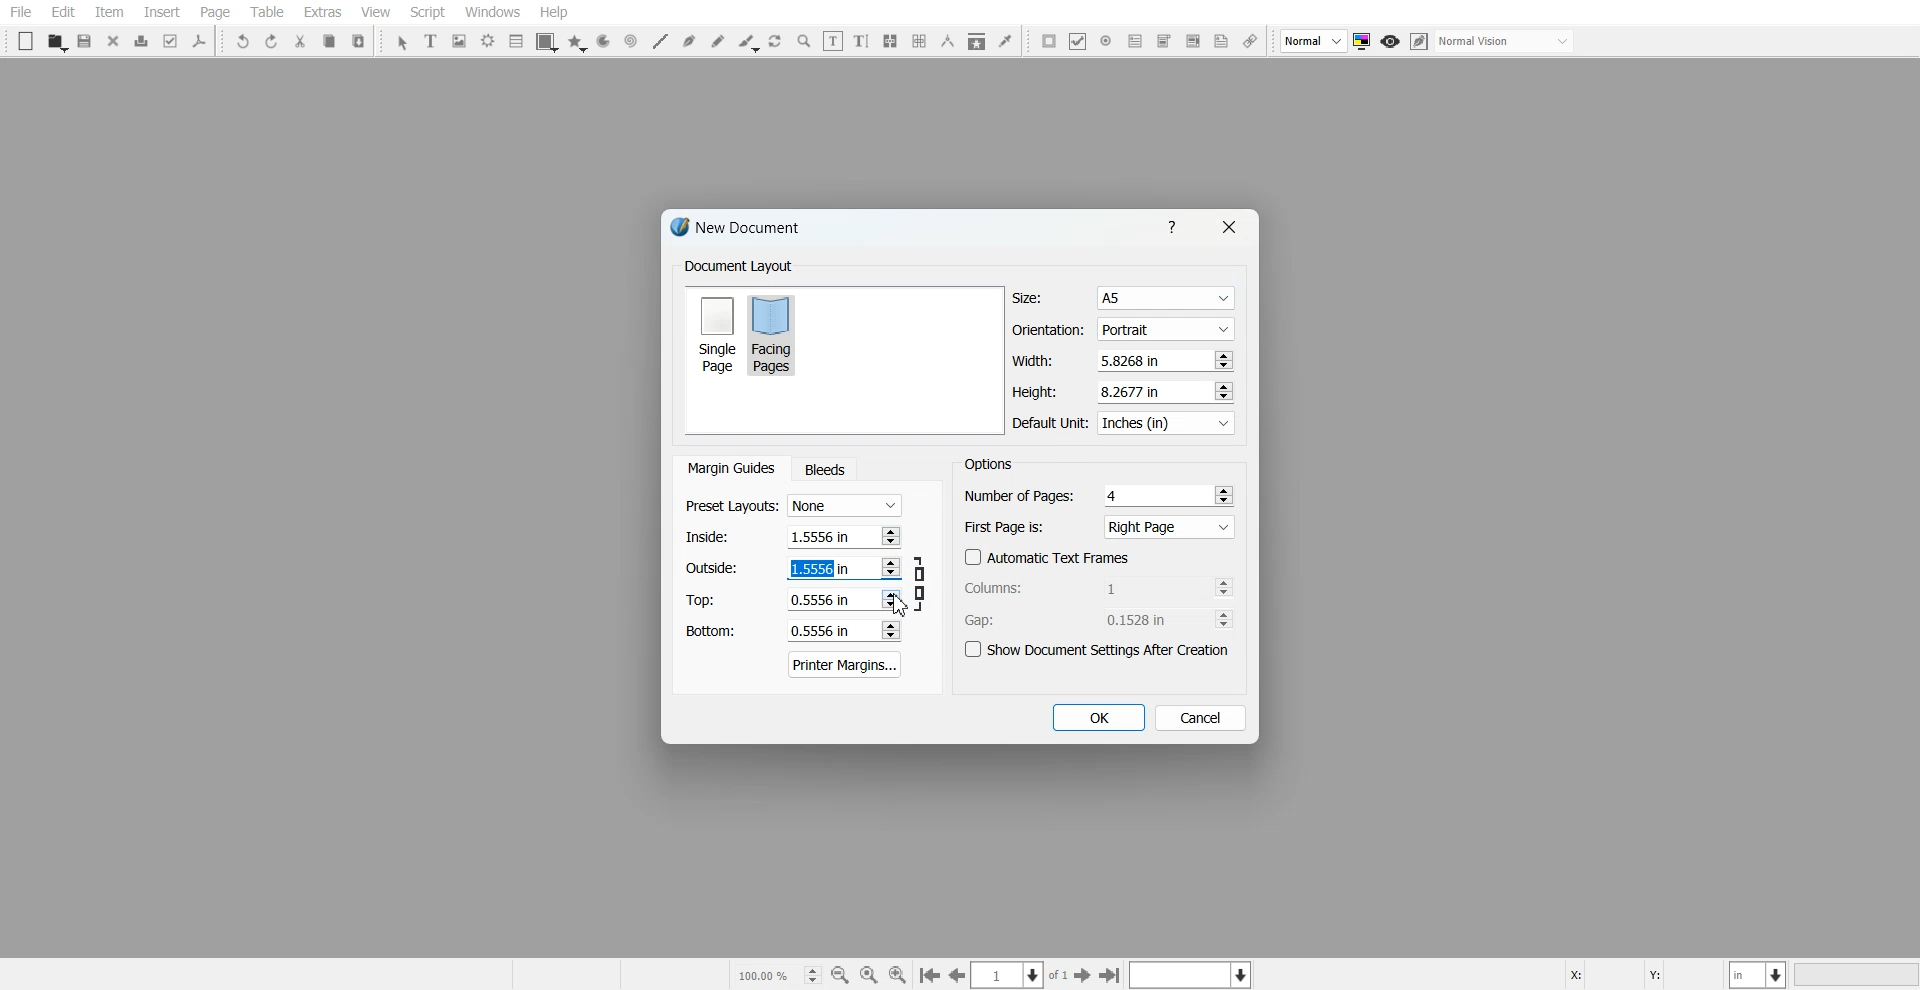 The image size is (1920, 990). Describe the element at coordinates (729, 468) in the screenshot. I see `Margin Guides` at that location.